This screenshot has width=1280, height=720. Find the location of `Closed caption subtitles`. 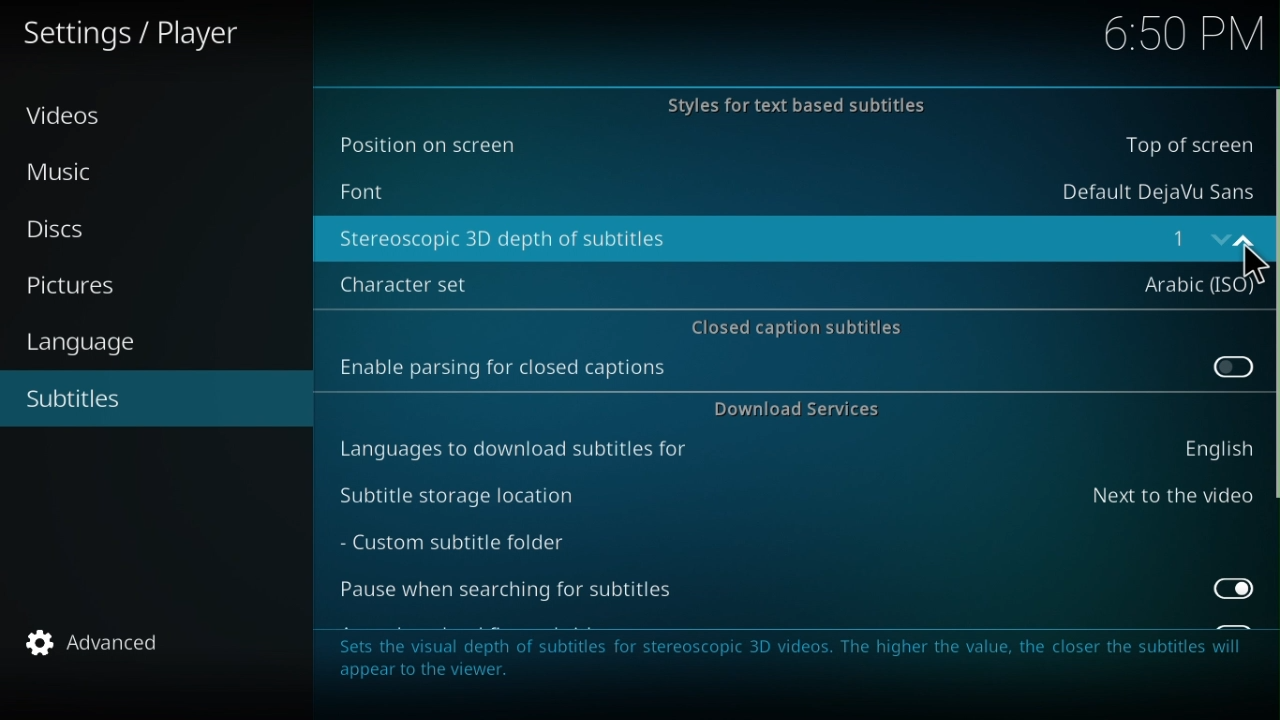

Closed caption subtitles is located at coordinates (794, 324).